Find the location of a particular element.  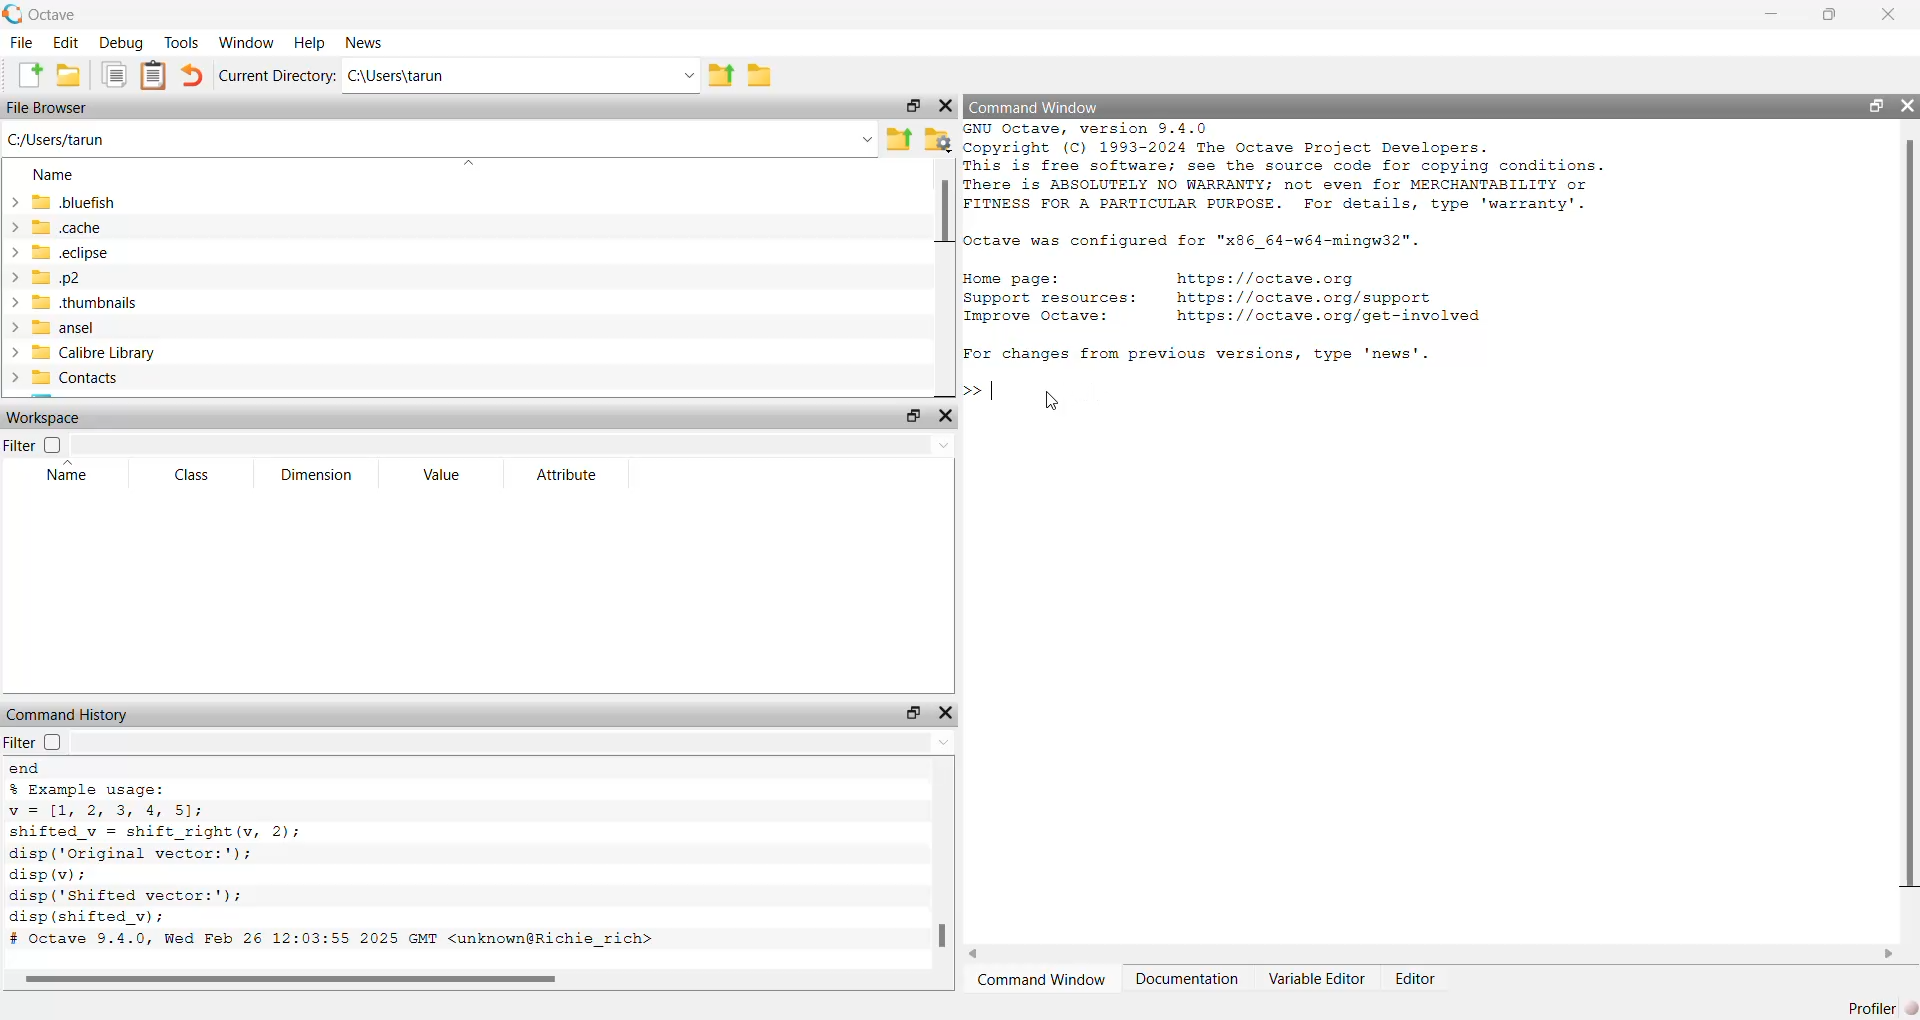

hide widget is located at coordinates (1908, 109).